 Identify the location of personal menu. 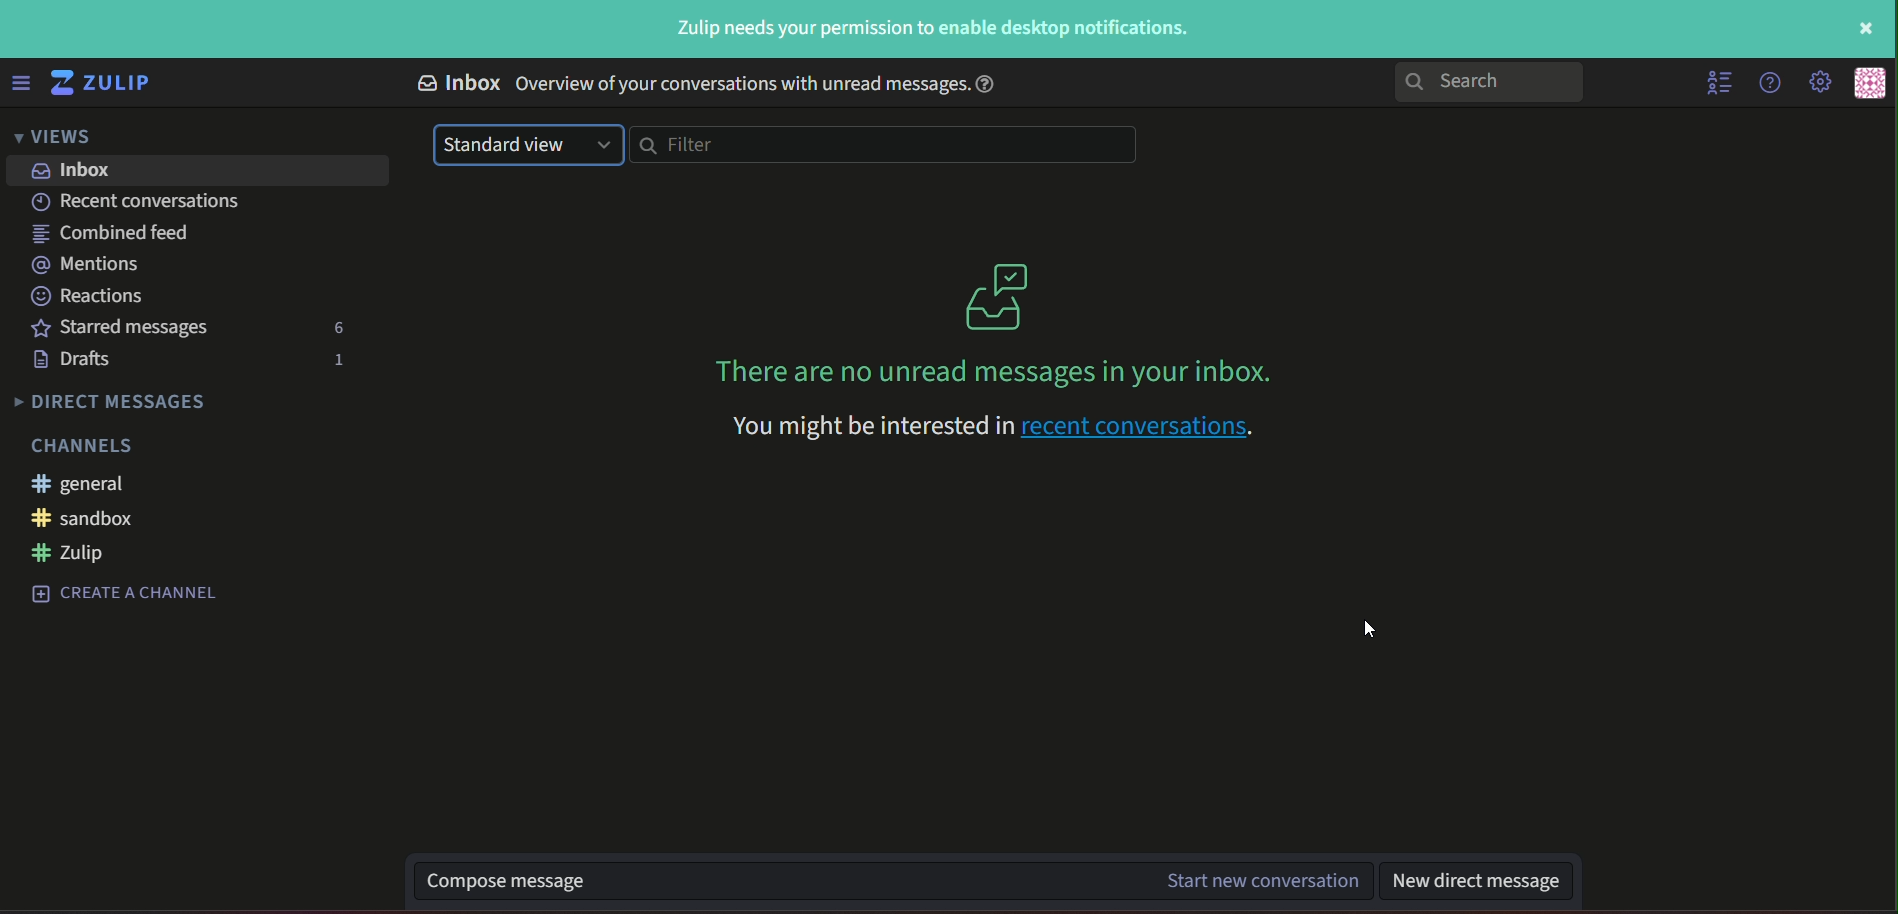
(1873, 82).